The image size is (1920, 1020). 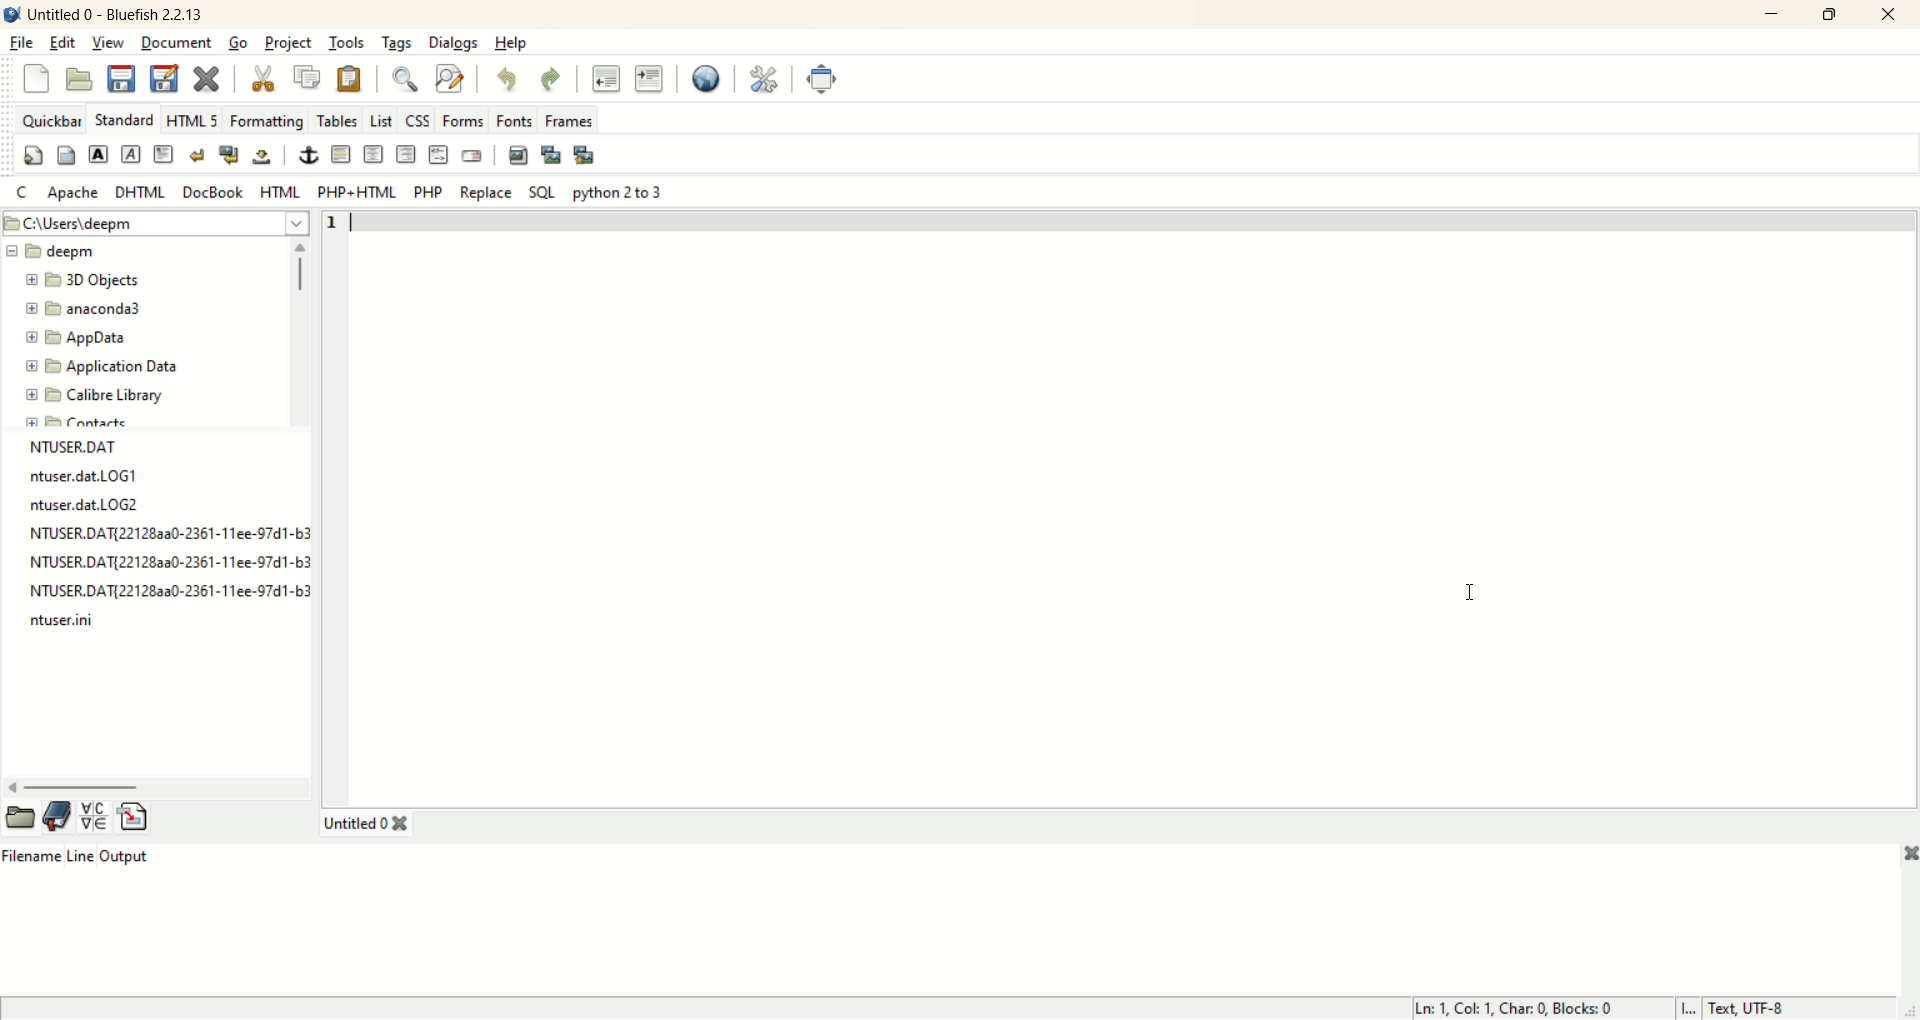 What do you see at coordinates (397, 42) in the screenshot?
I see `tags` at bounding box center [397, 42].